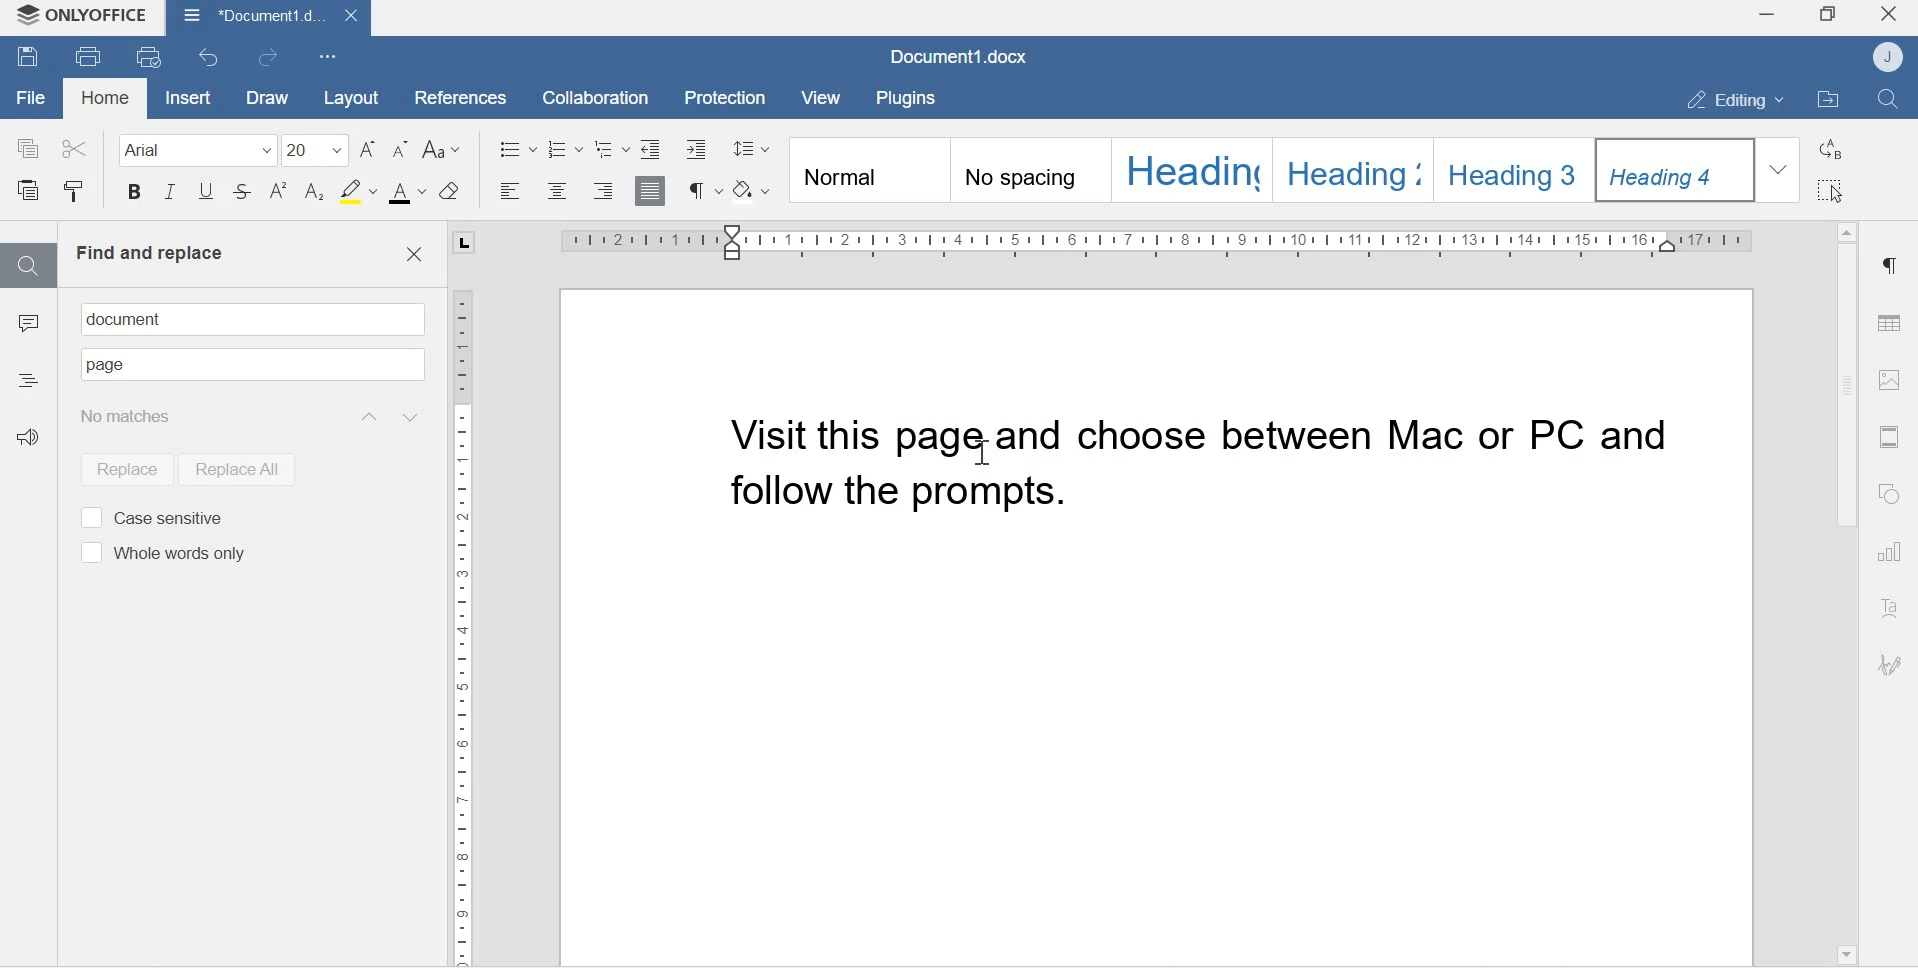 The width and height of the screenshot is (1918, 968). What do you see at coordinates (1677, 170) in the screenshot?
I see `Heading 4` at bounding box center [1677, 170].